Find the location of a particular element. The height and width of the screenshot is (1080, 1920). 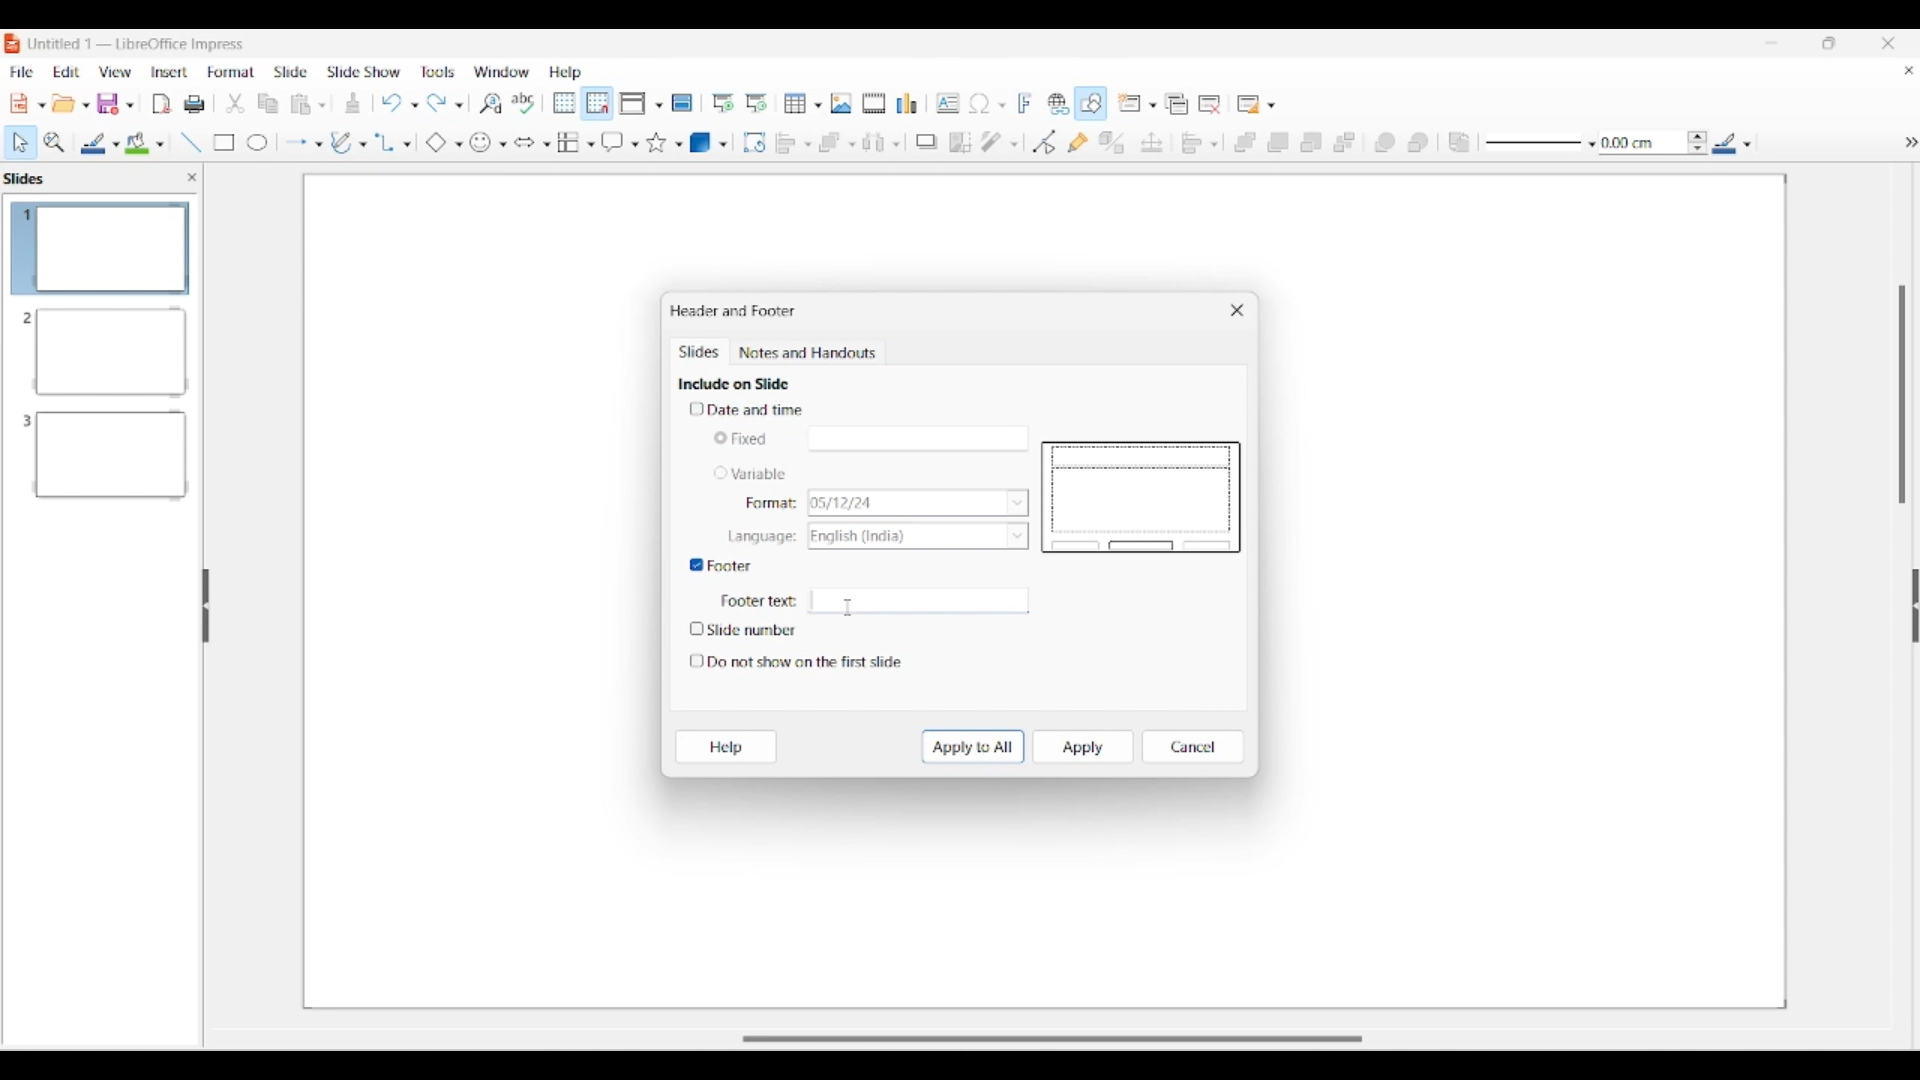

Toggle for variable is located at coordinates (748, 472).